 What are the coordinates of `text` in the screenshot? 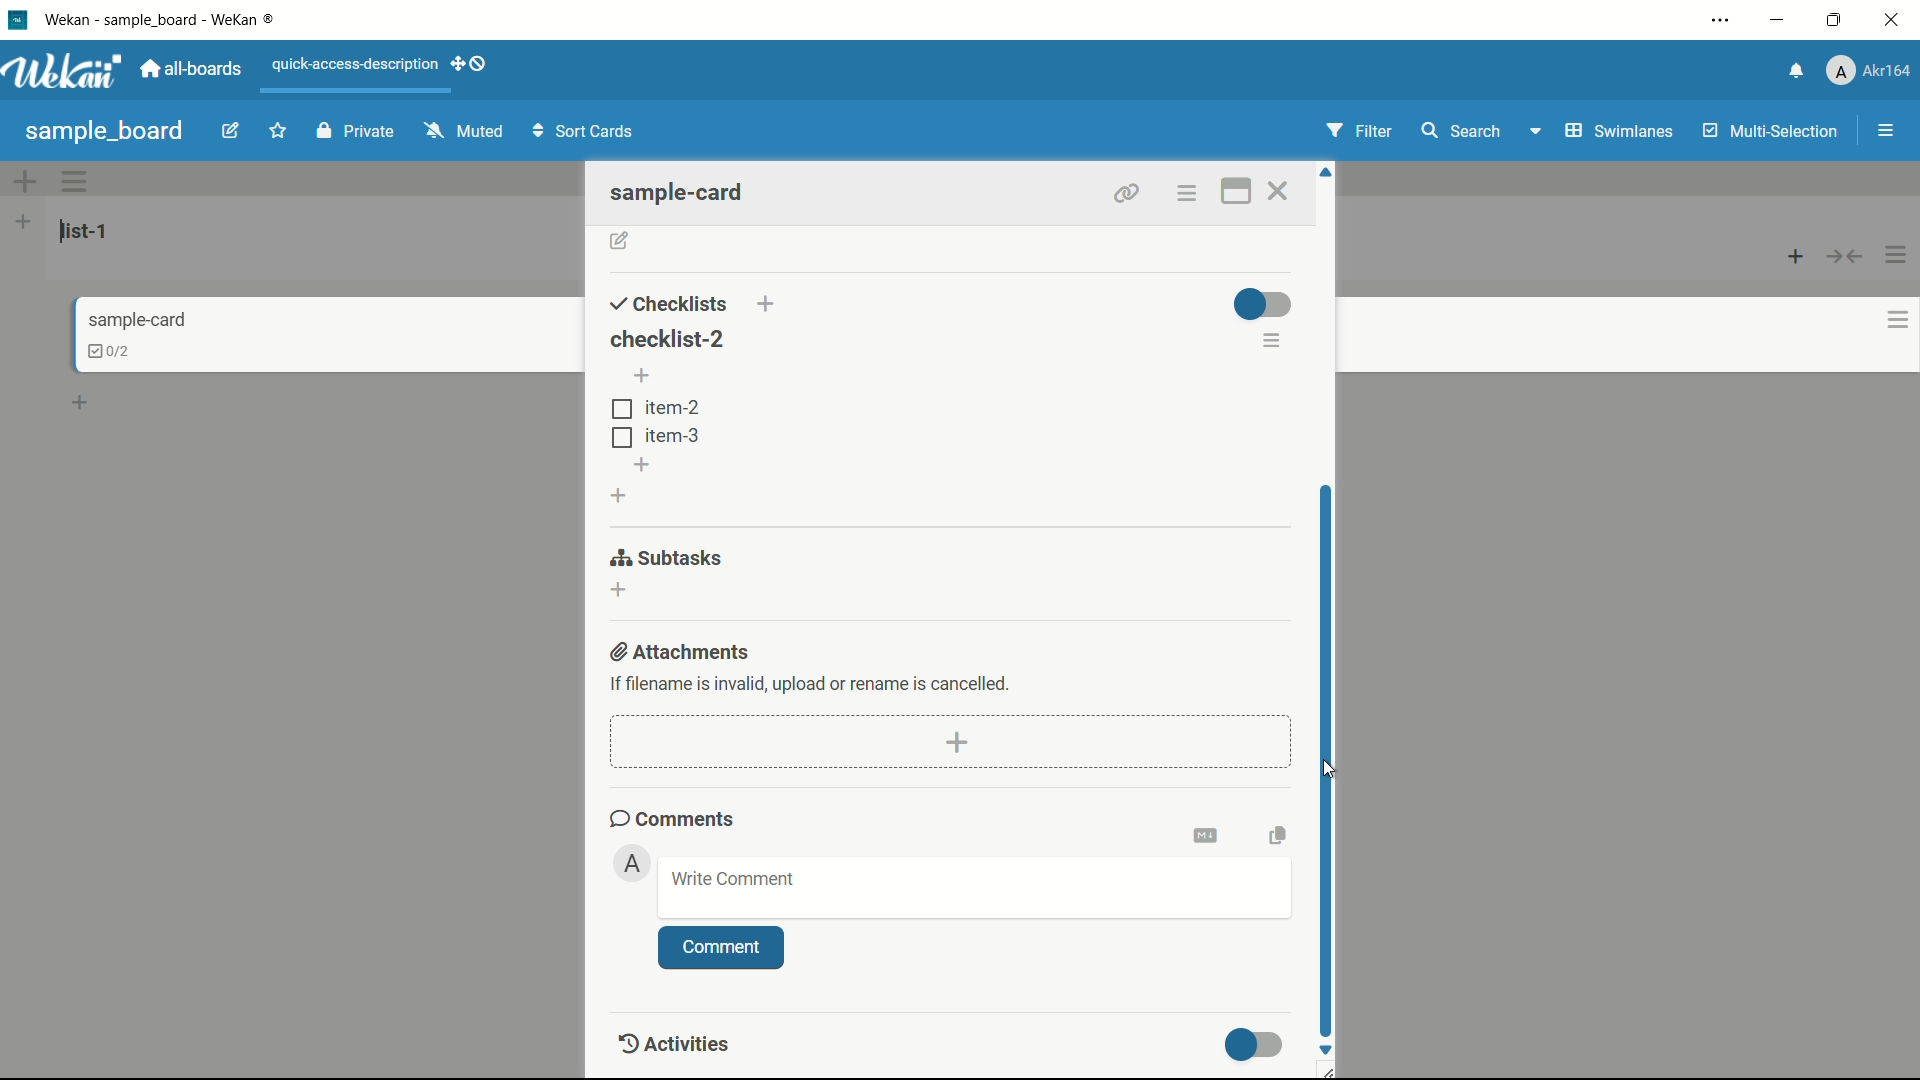 It's located at (812, 683).